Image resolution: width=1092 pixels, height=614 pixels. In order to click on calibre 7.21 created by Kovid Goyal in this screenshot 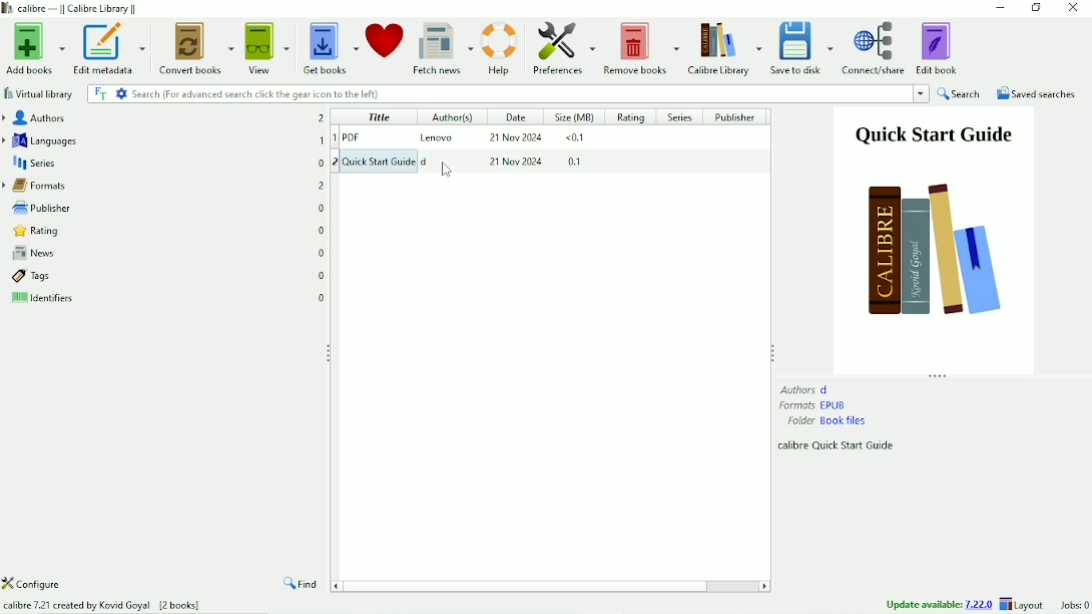, I will do `click(102, 606)`.